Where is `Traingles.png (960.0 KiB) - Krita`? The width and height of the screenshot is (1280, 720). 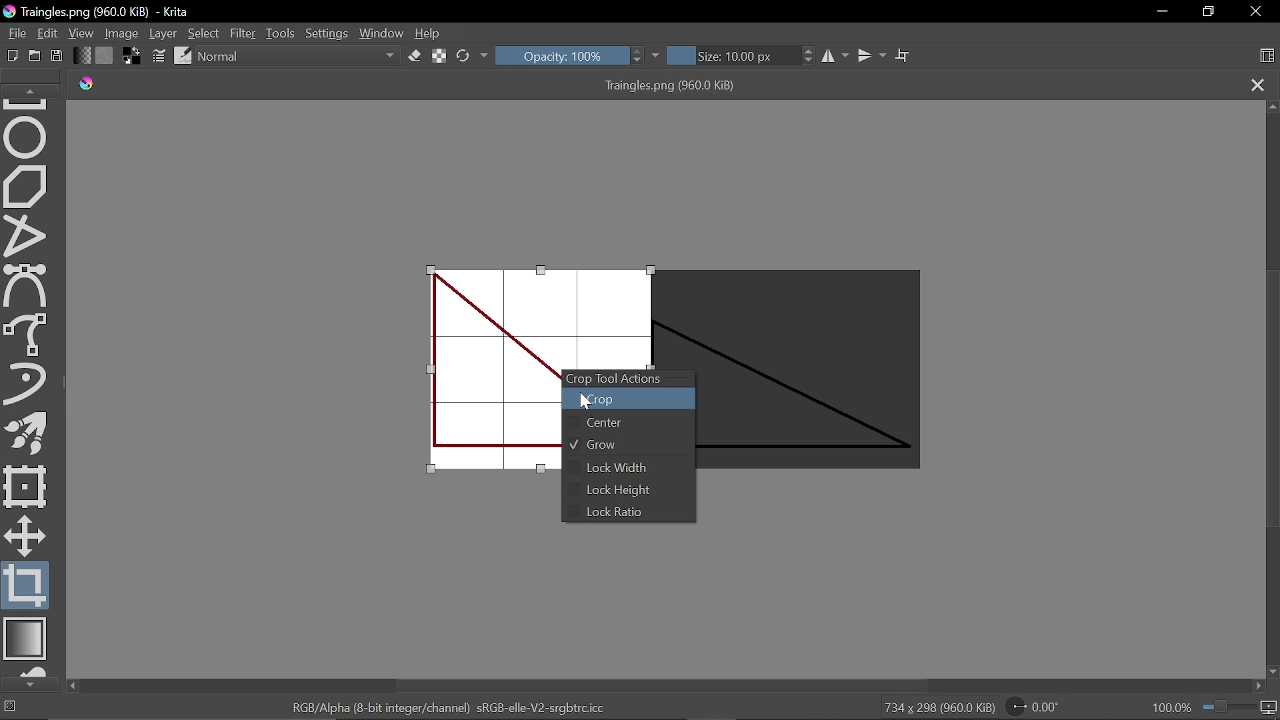 Traingles.png (960.0 KiB) - Krita is located at coordinates (99, 13).